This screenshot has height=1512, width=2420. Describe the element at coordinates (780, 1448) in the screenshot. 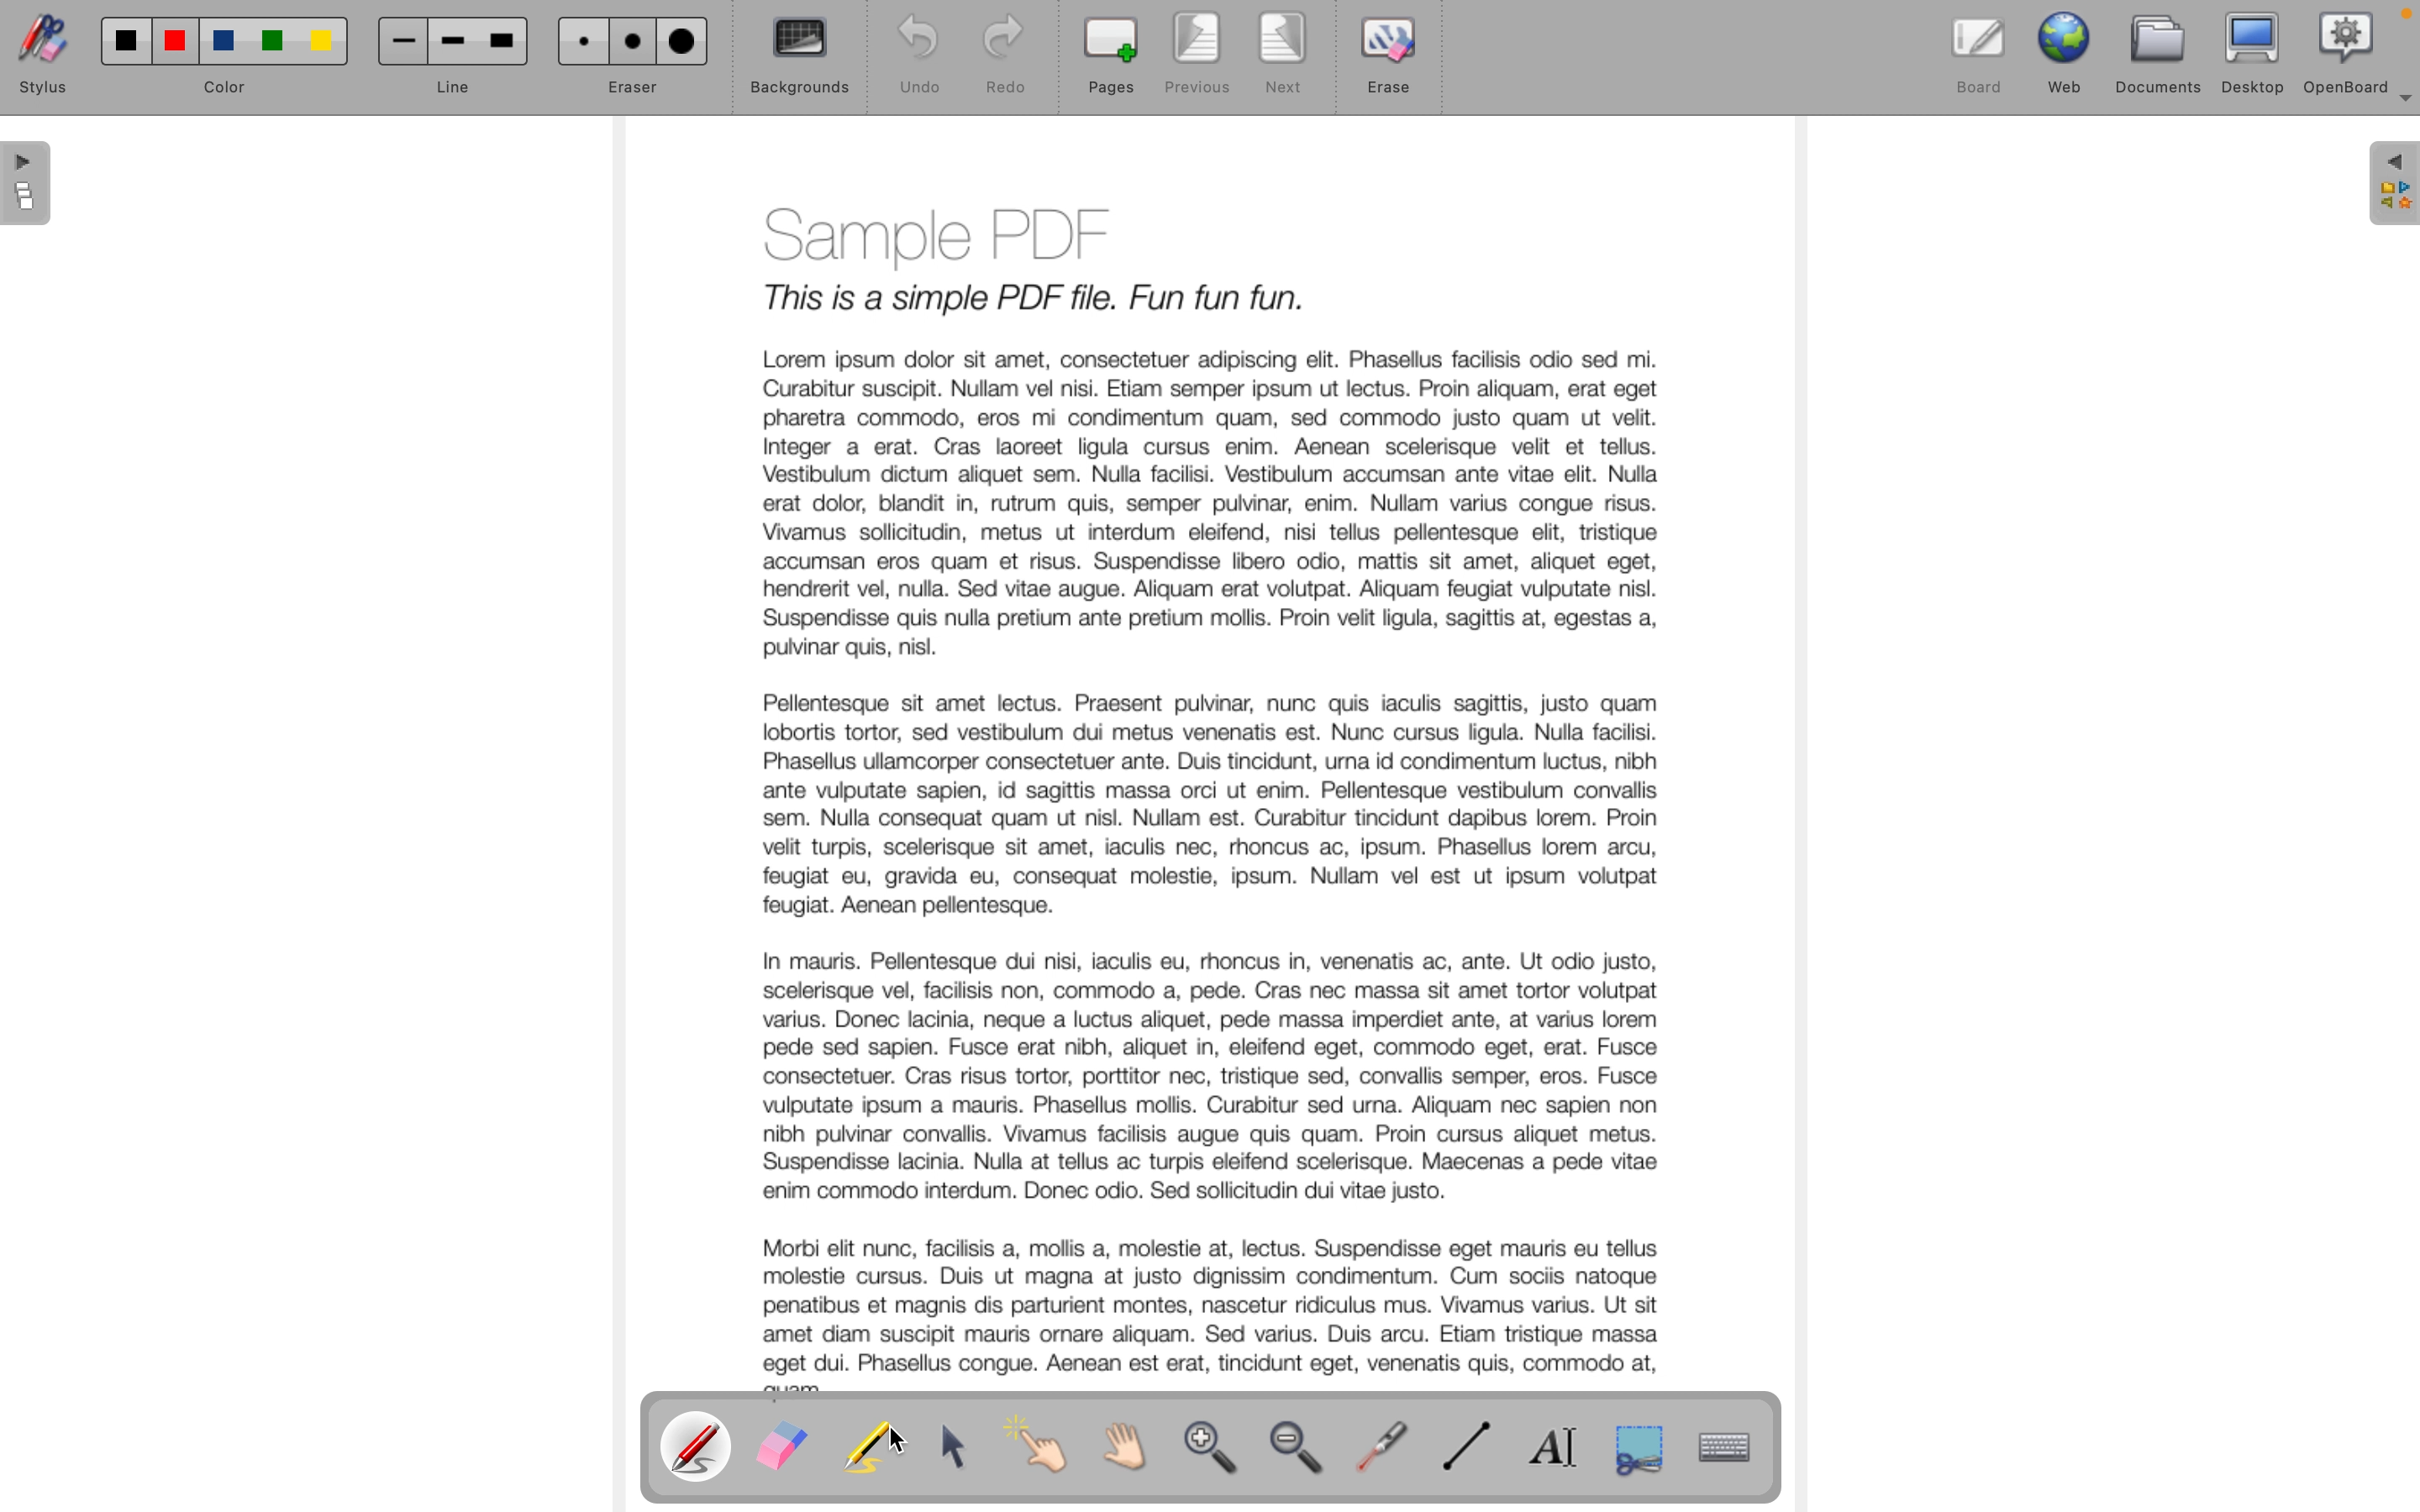

I see `eraser` at that location.